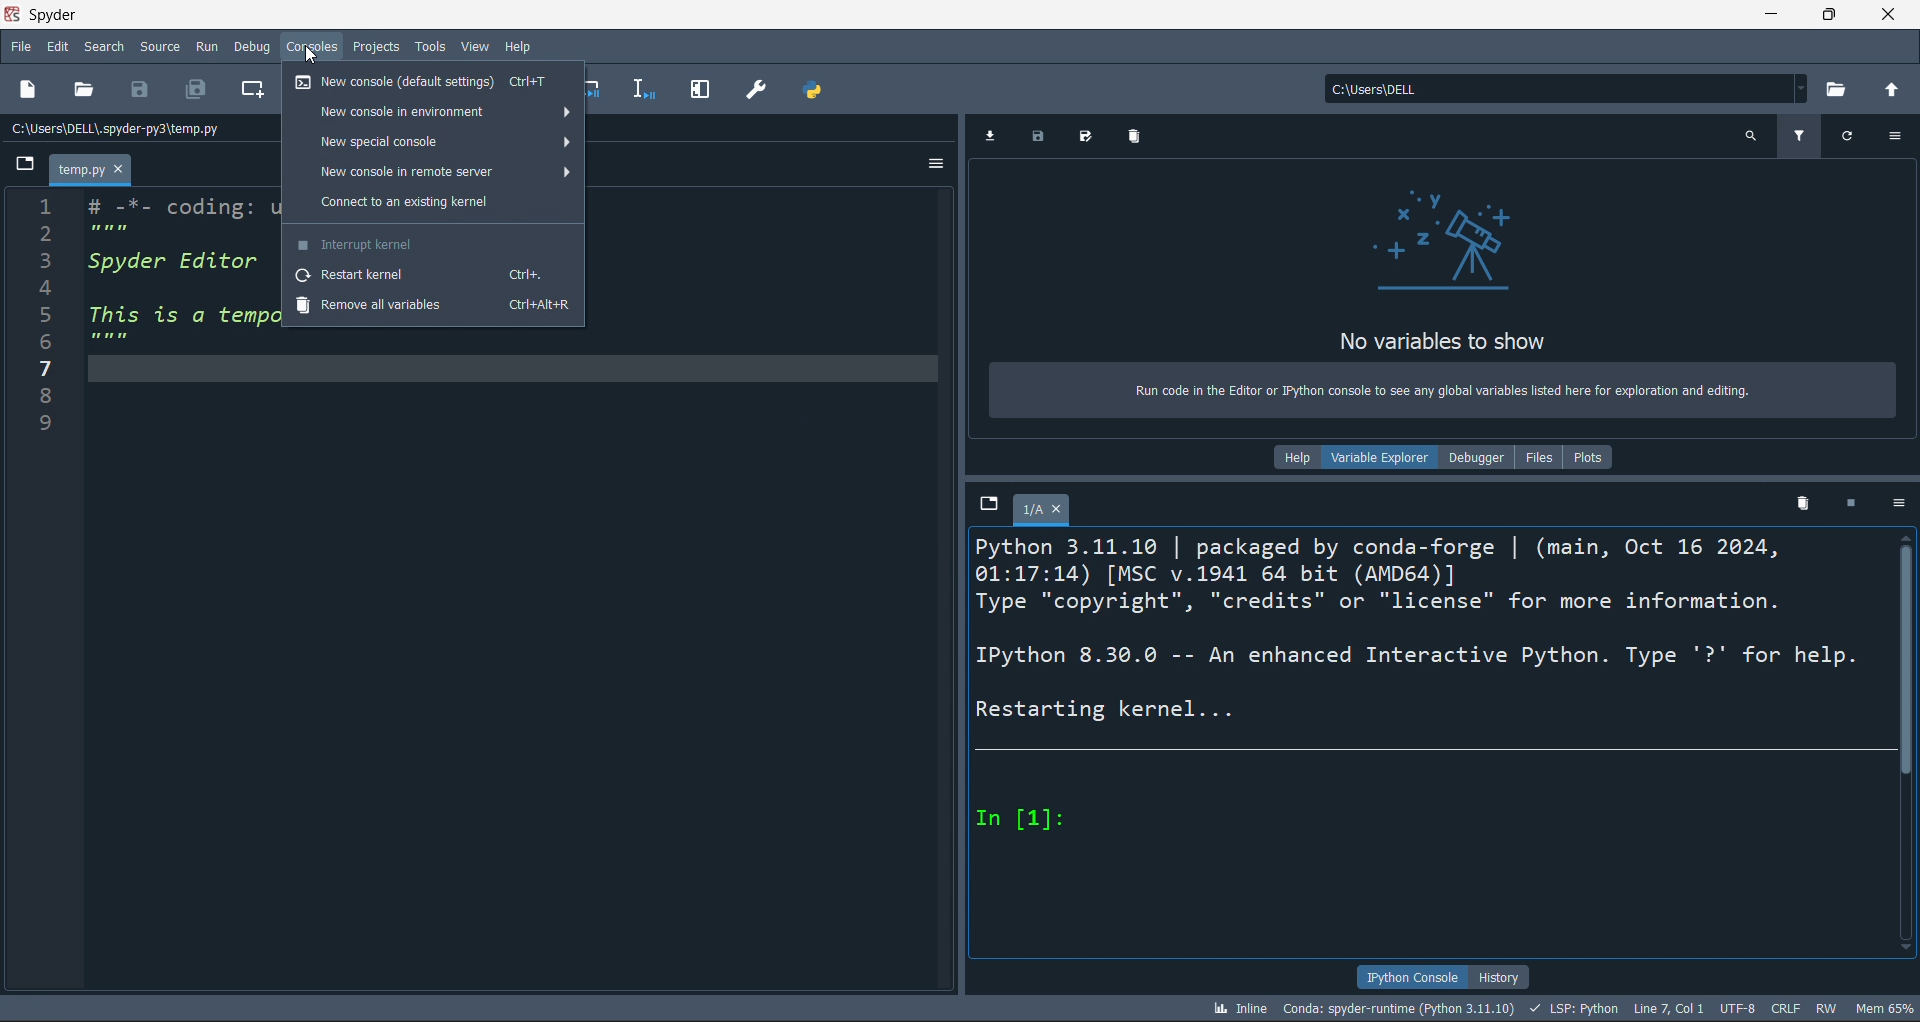 This screenshot has height=1022, width=1920. Describe the element at coordinates (122, 132) in the screenshot. I see `c:\users\dell\.spyder-py3\temp.py` at that location.